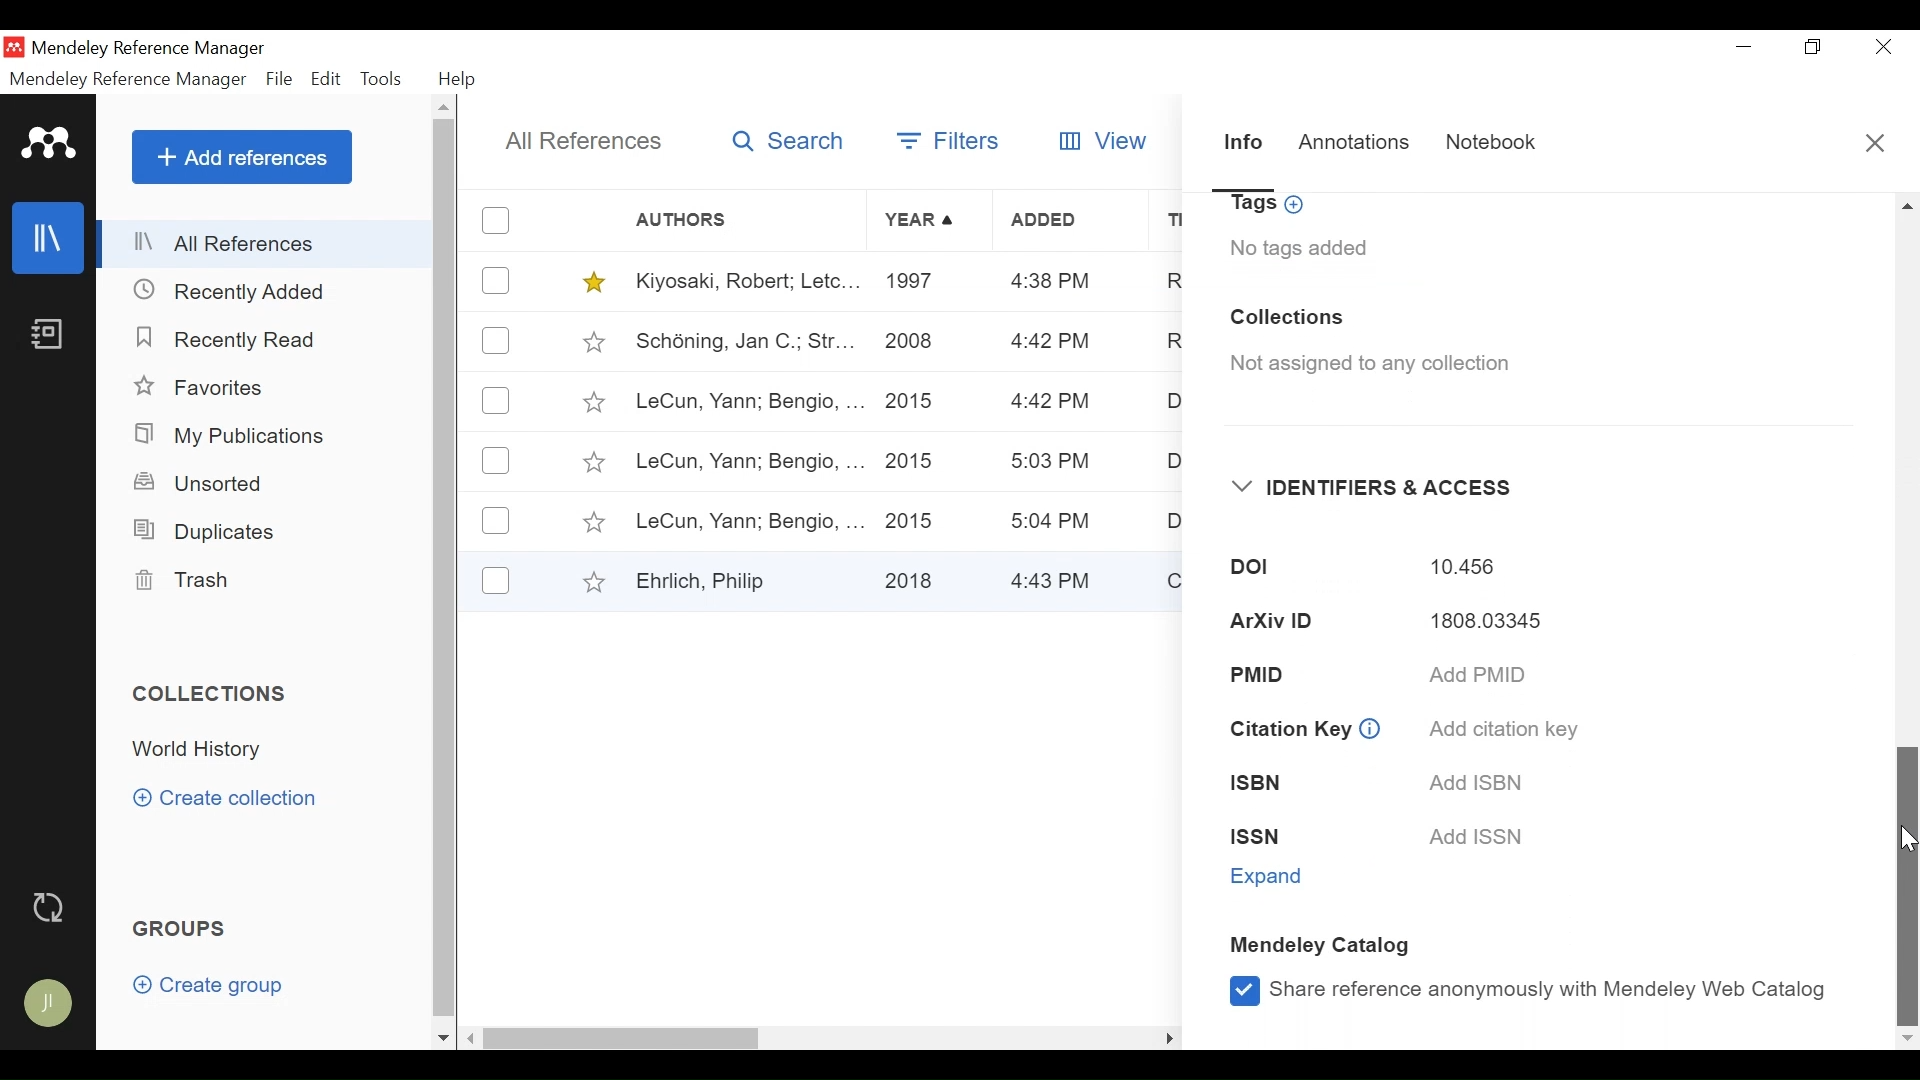 This screenshot has height=1080, width=1920. What do you see at coordinates (241, 157) in the screenshot?
I see `Add References` at bounding box center [241, 157].